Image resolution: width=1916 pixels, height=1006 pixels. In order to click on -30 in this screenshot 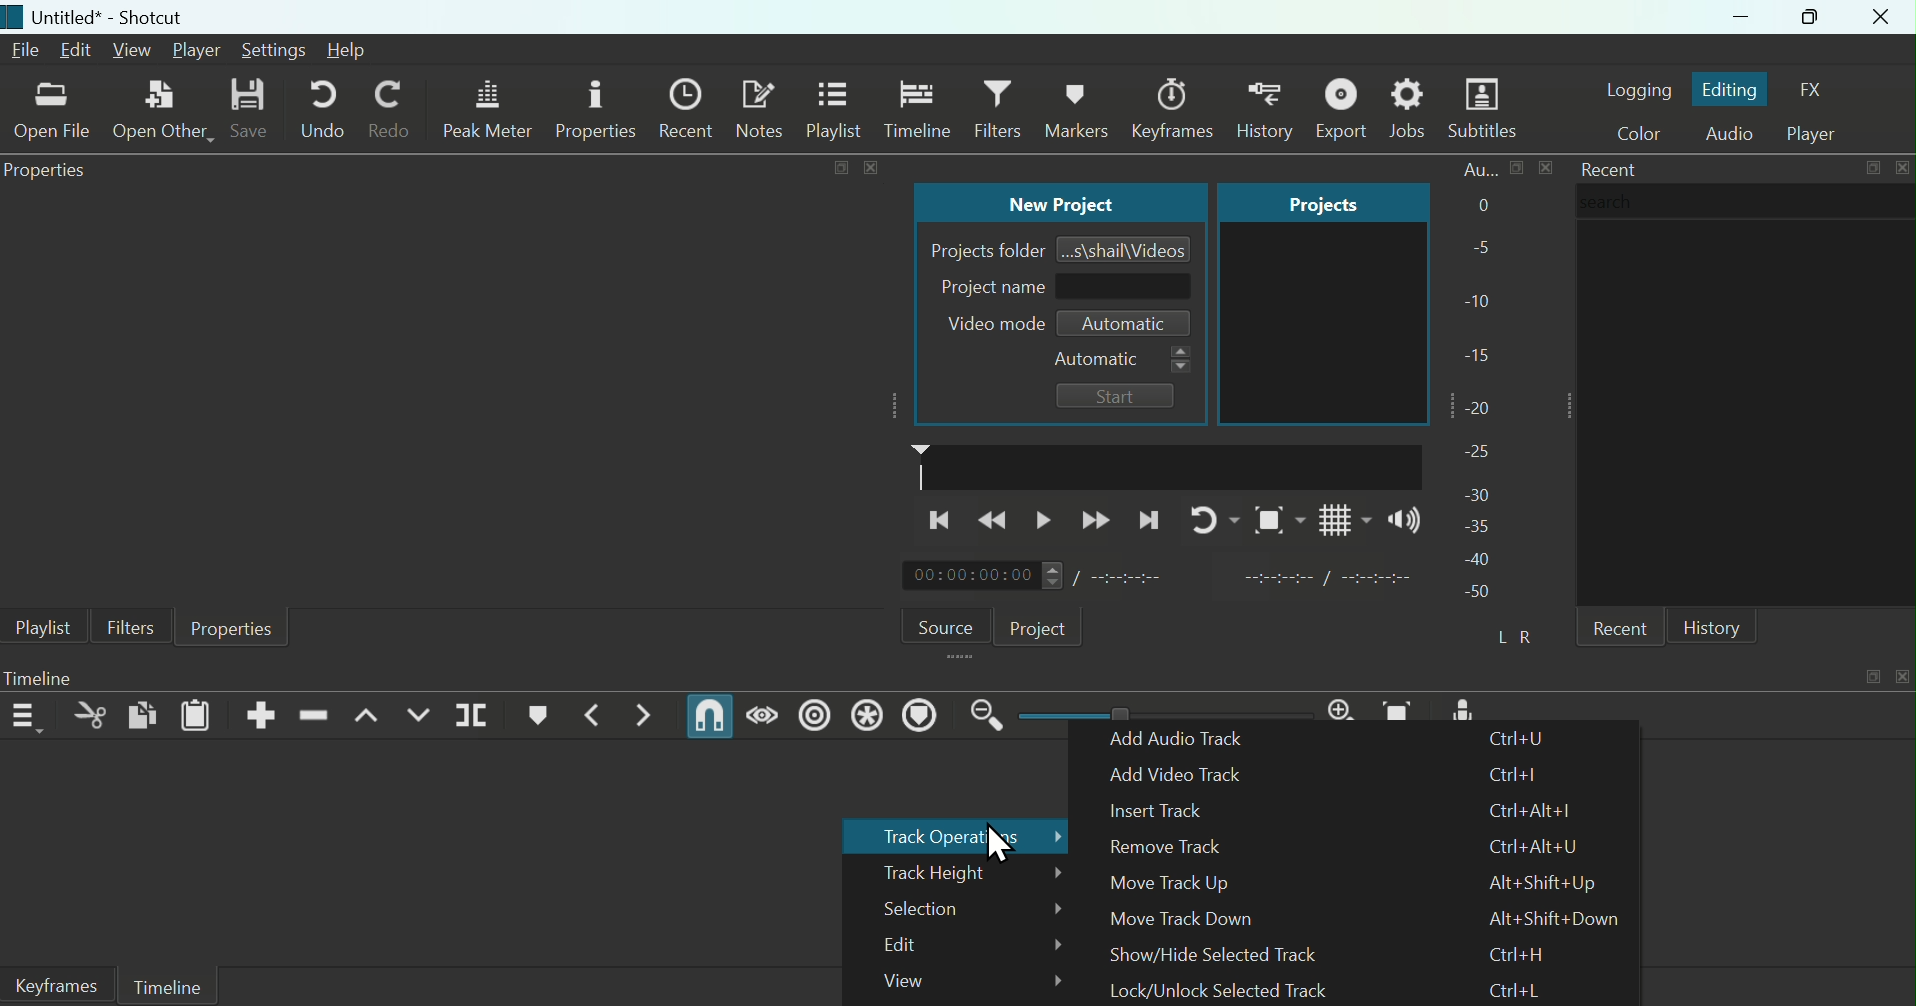, I will do `click(1481, 490)`.